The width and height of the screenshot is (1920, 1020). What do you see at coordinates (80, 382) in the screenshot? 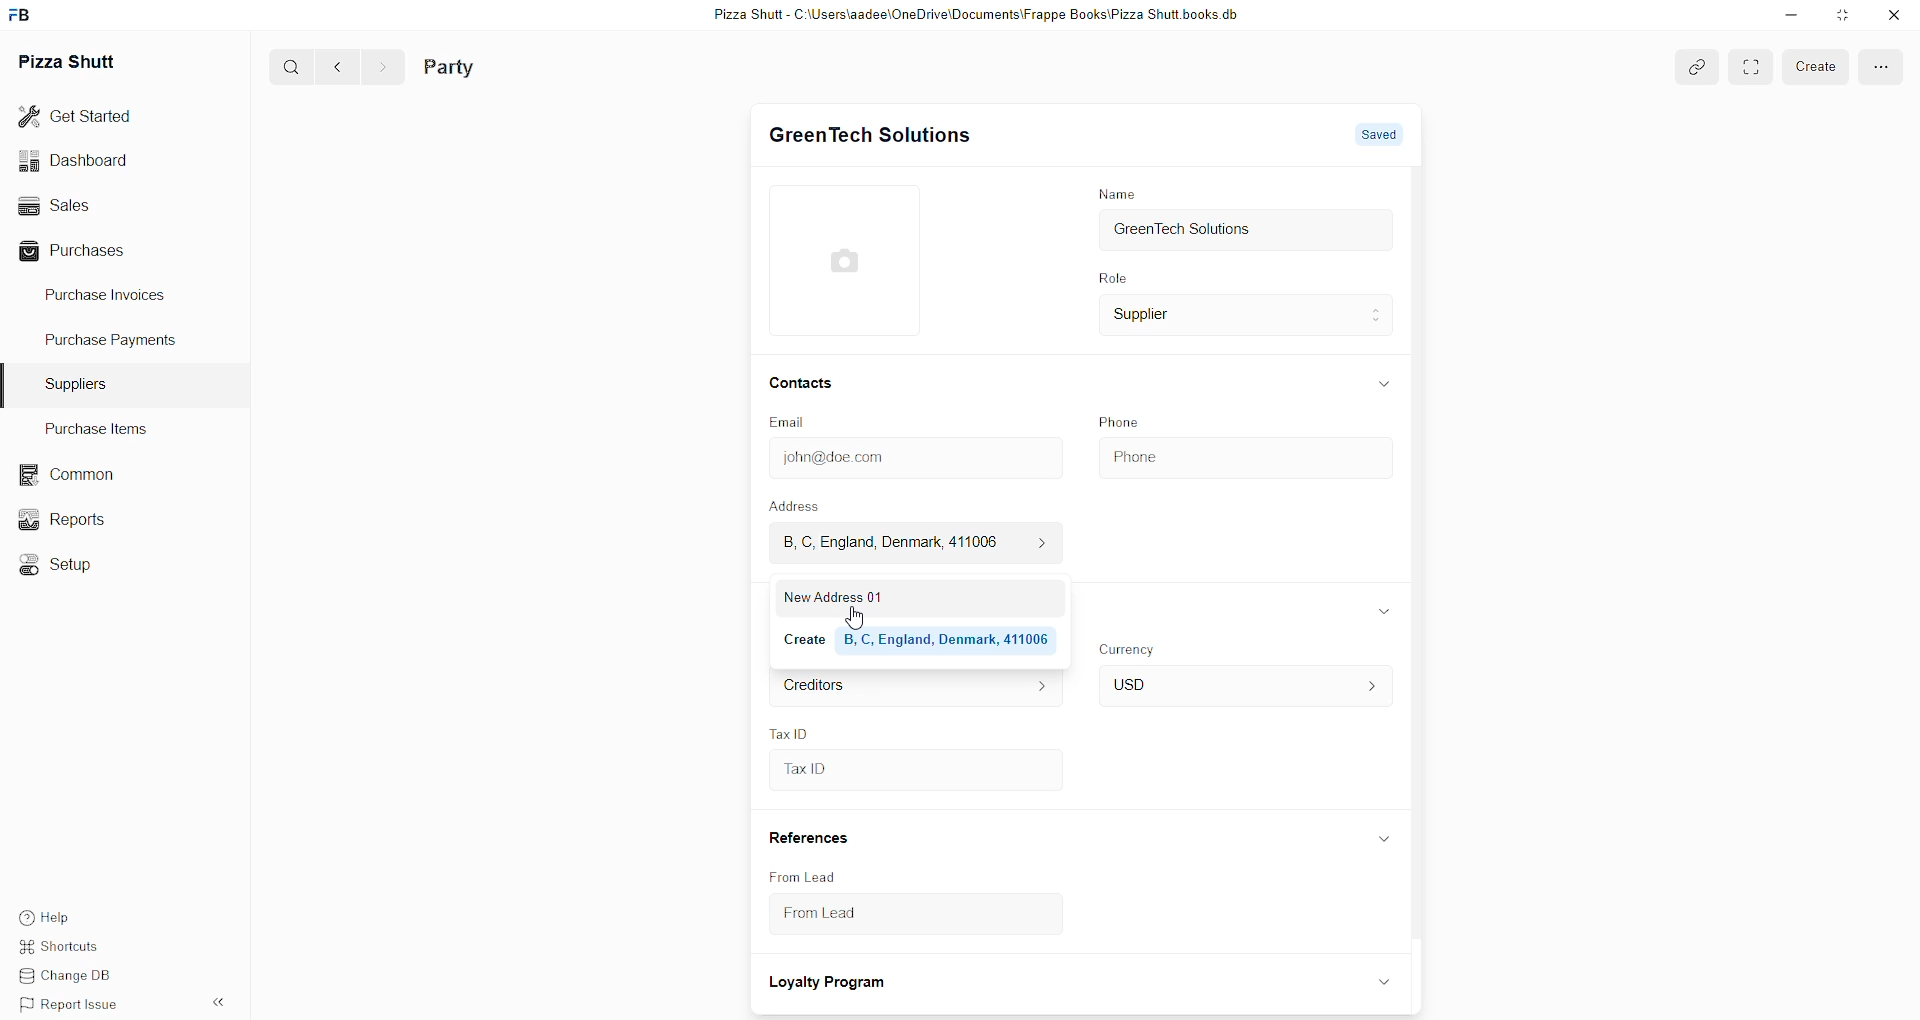
I see `Suppliers` at bounding box center [80, 382].